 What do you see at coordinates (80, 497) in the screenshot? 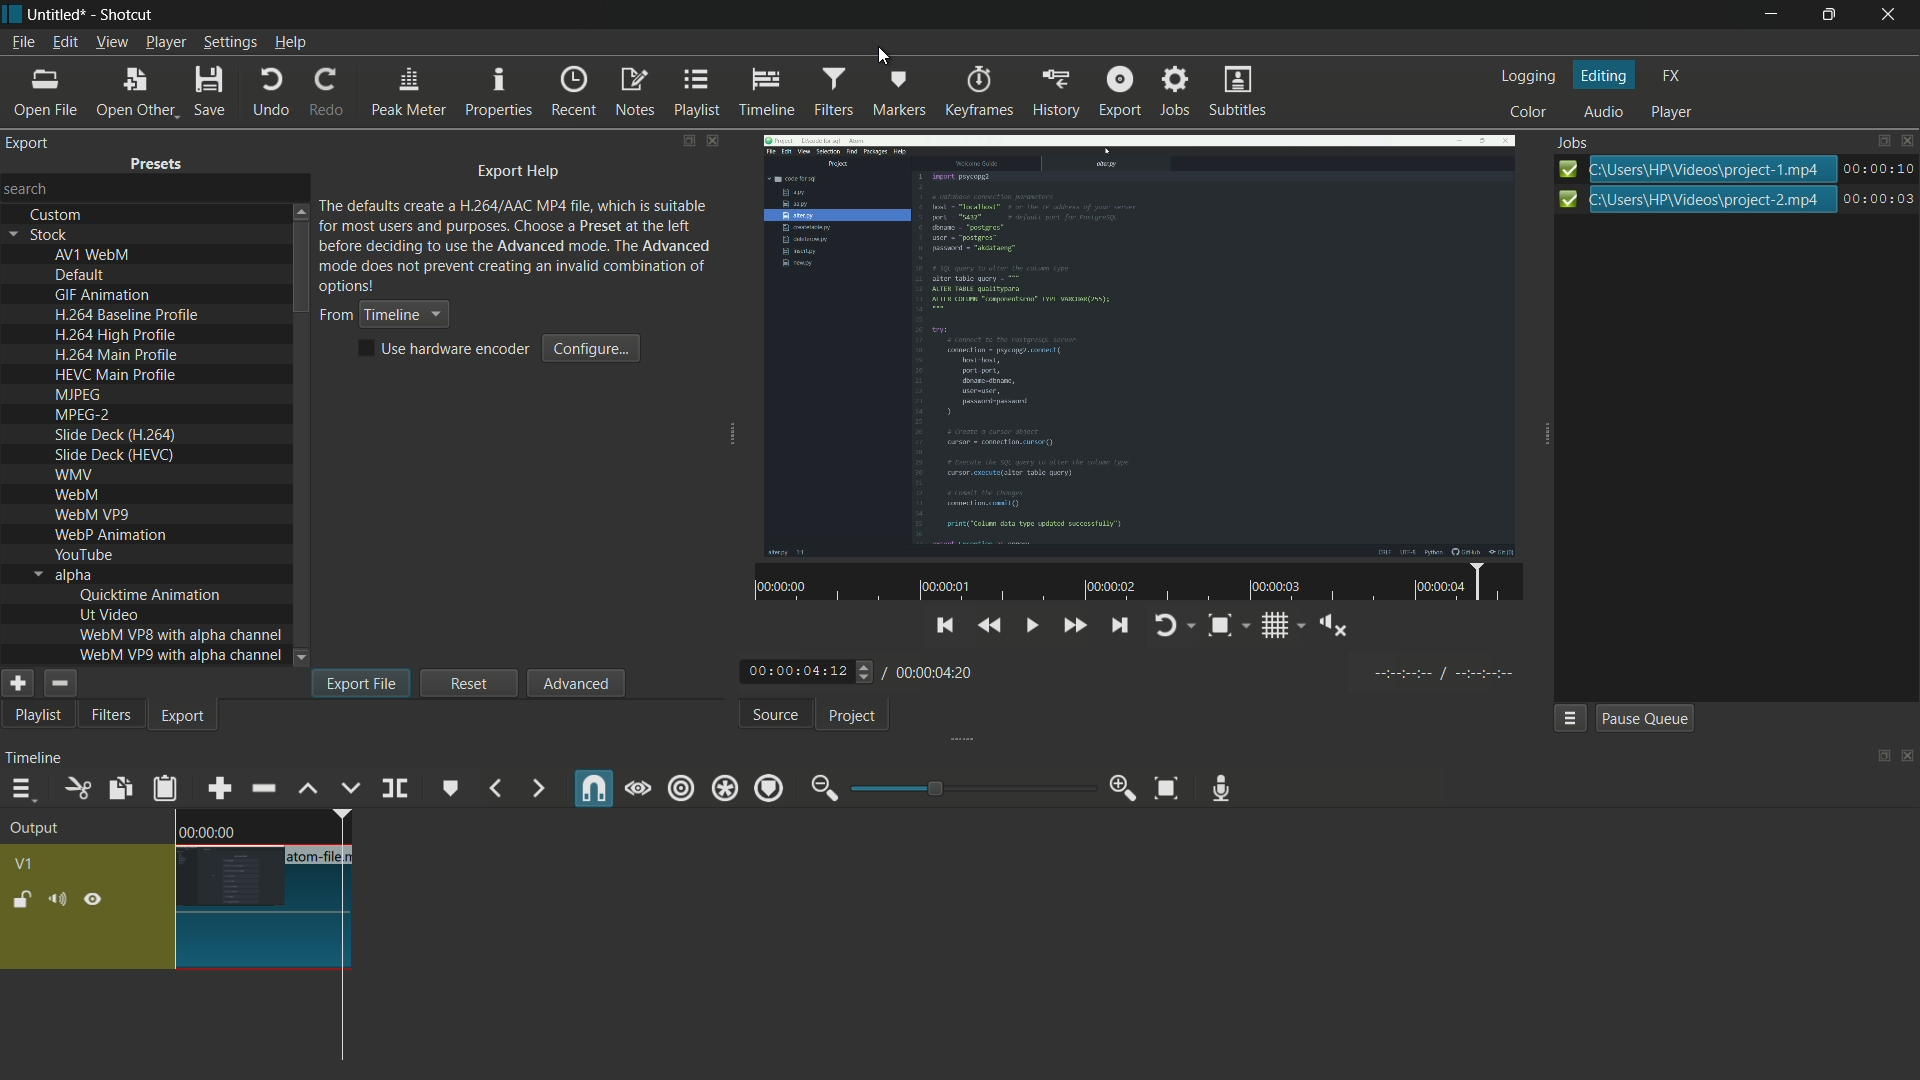
I see `webm` at bounding box center [80, 497].